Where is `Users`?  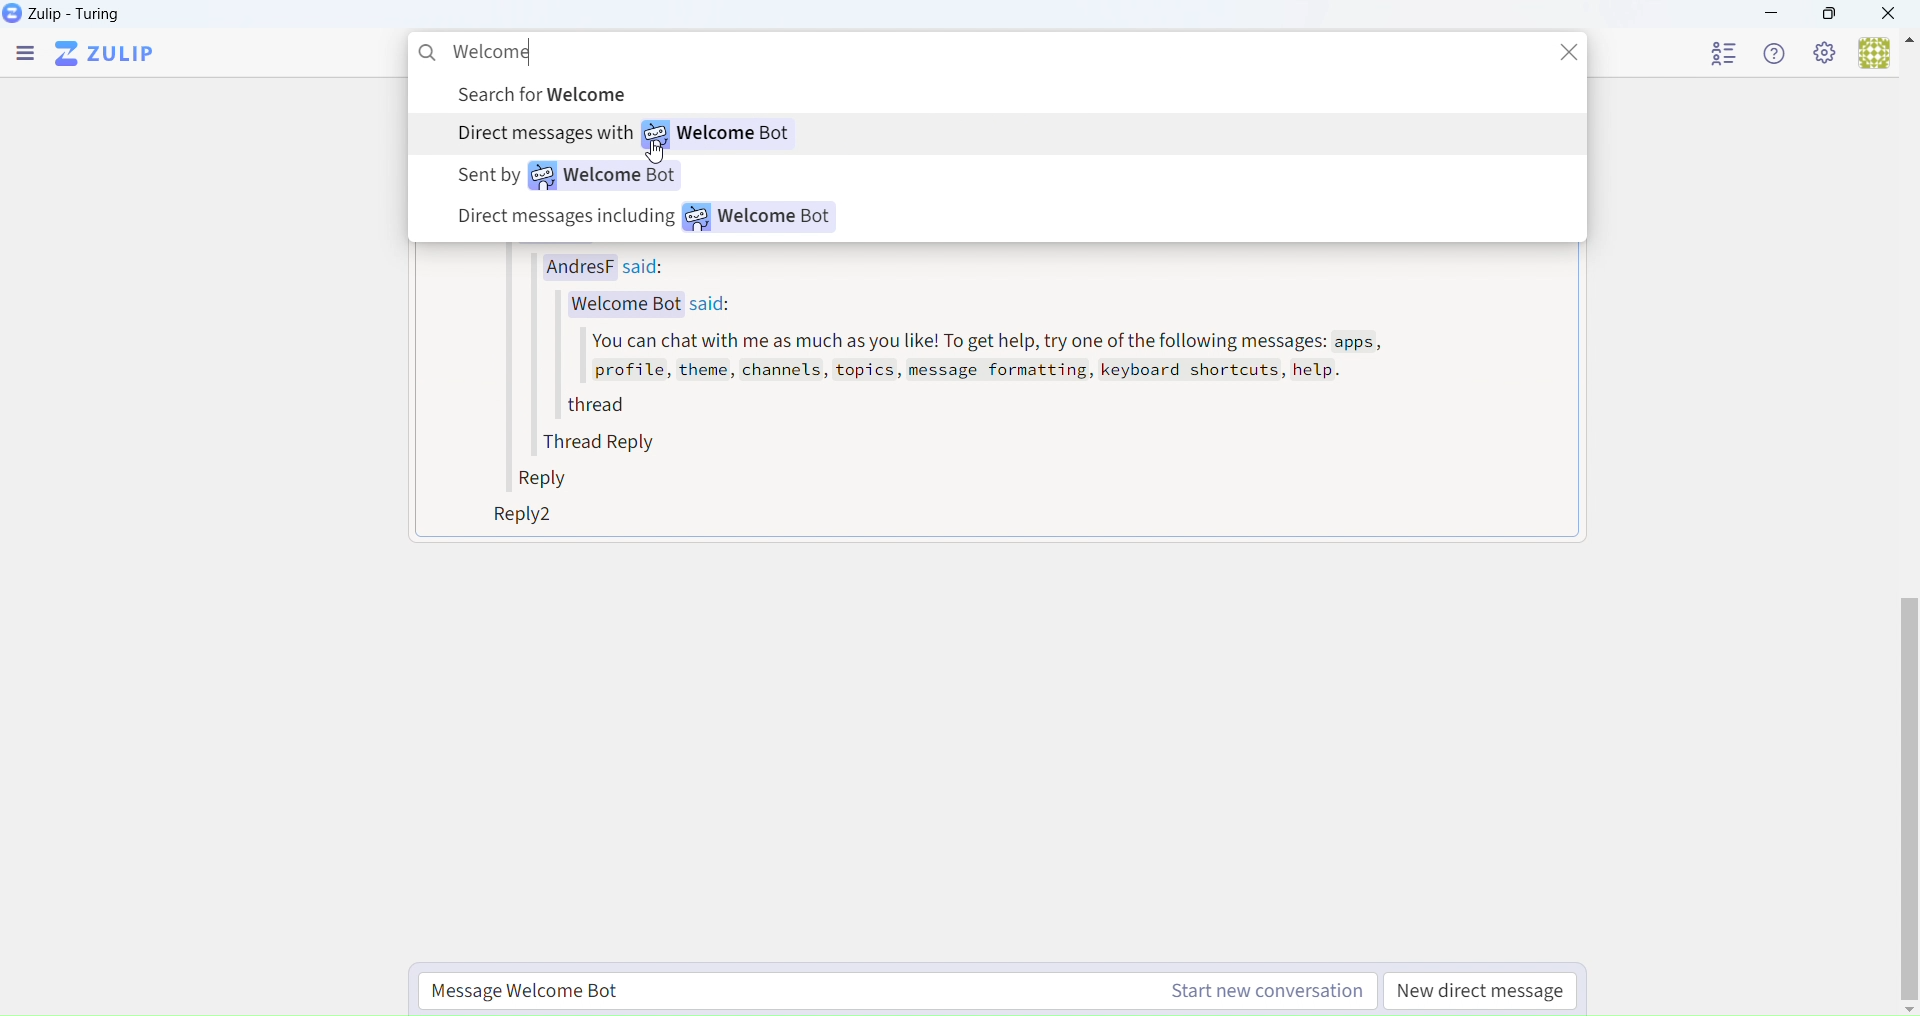
Users is located at coordinates (1885, 54).